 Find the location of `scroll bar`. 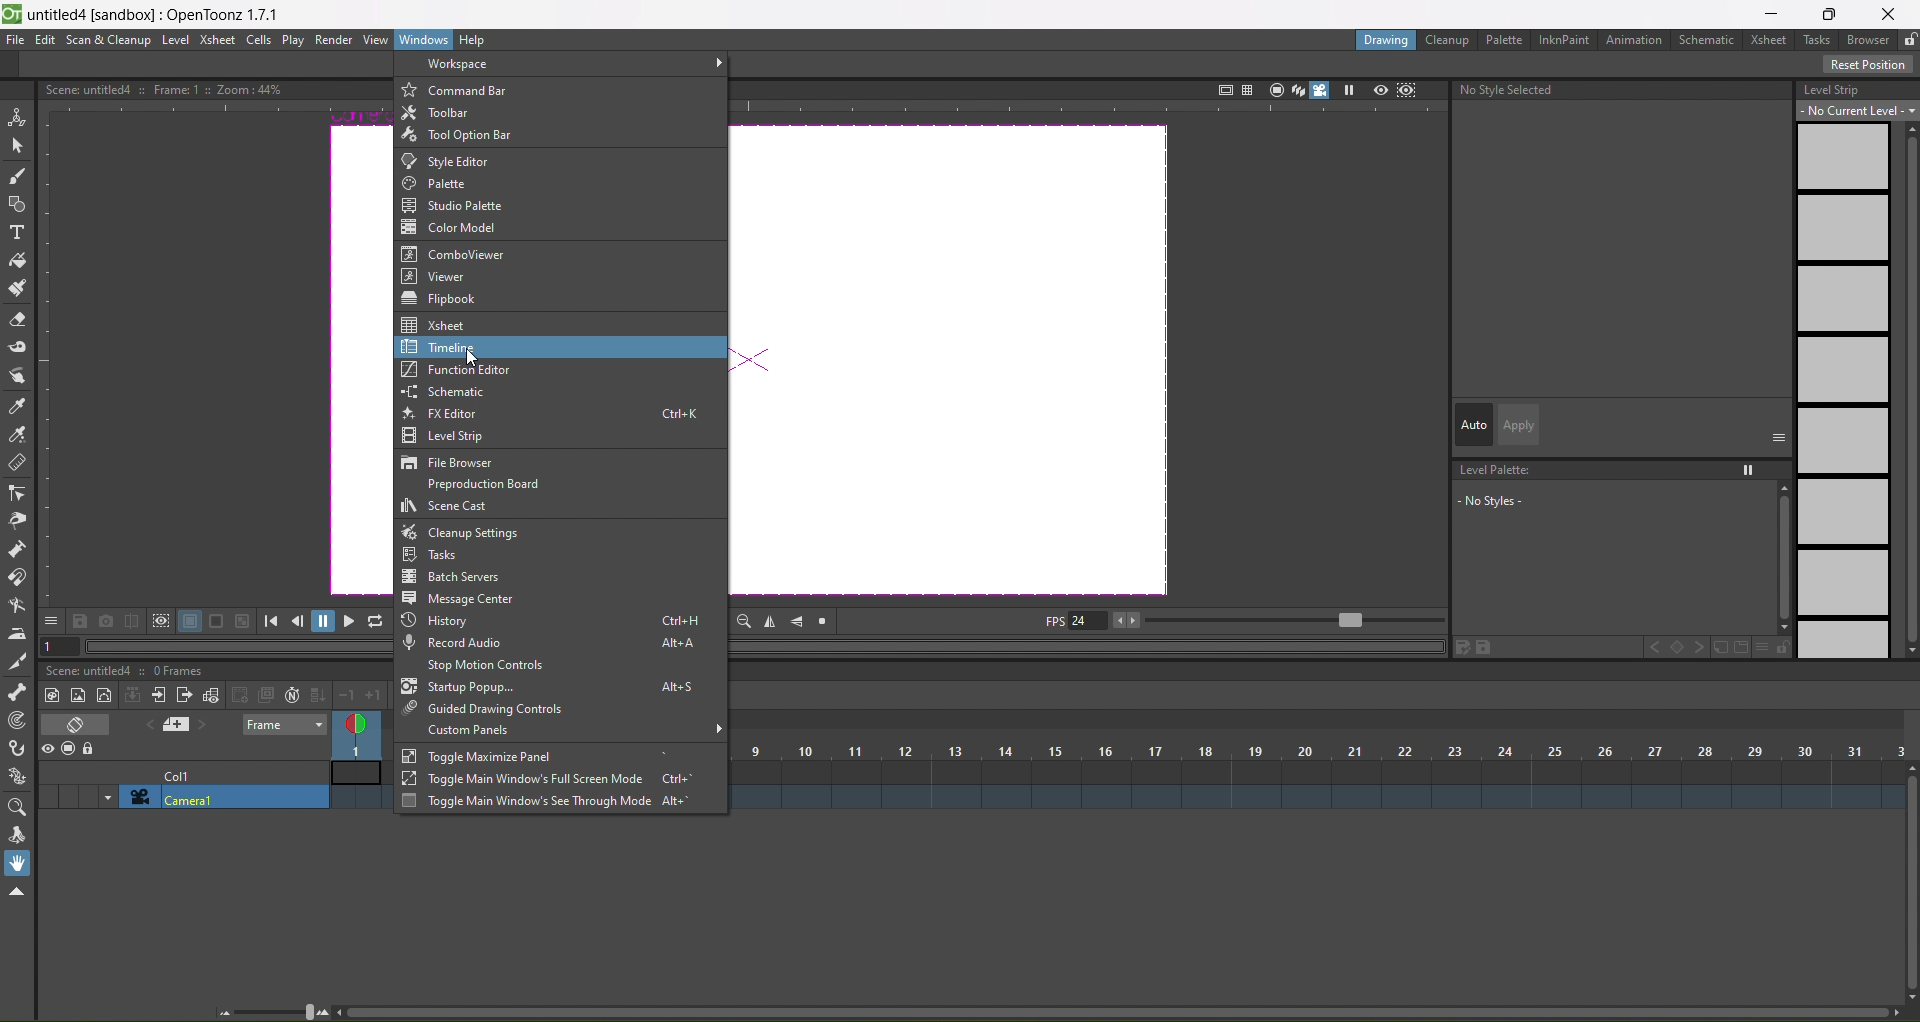

scroll bar is located at coordinates (1112, 1015).